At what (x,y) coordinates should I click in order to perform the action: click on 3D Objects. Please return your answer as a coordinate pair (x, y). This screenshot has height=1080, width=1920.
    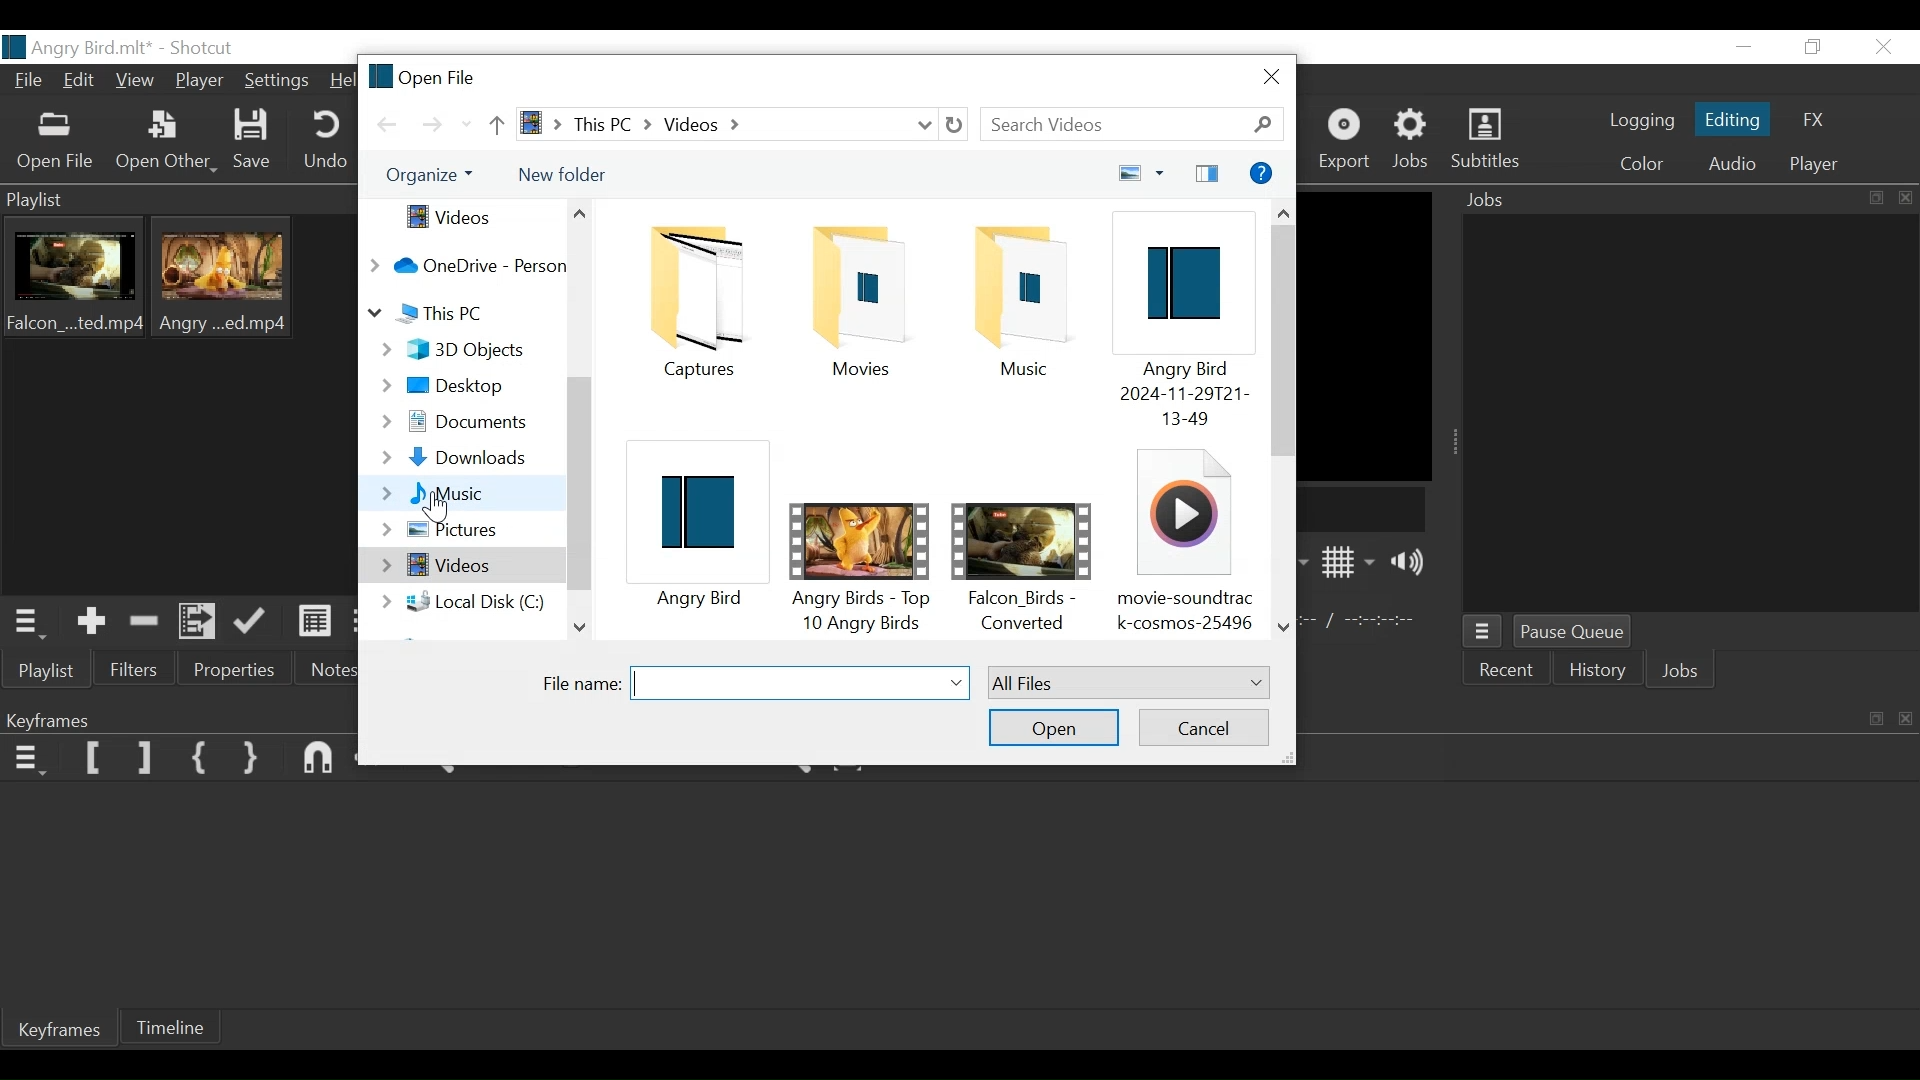
    Looking at the image, I should click on (454, 350).